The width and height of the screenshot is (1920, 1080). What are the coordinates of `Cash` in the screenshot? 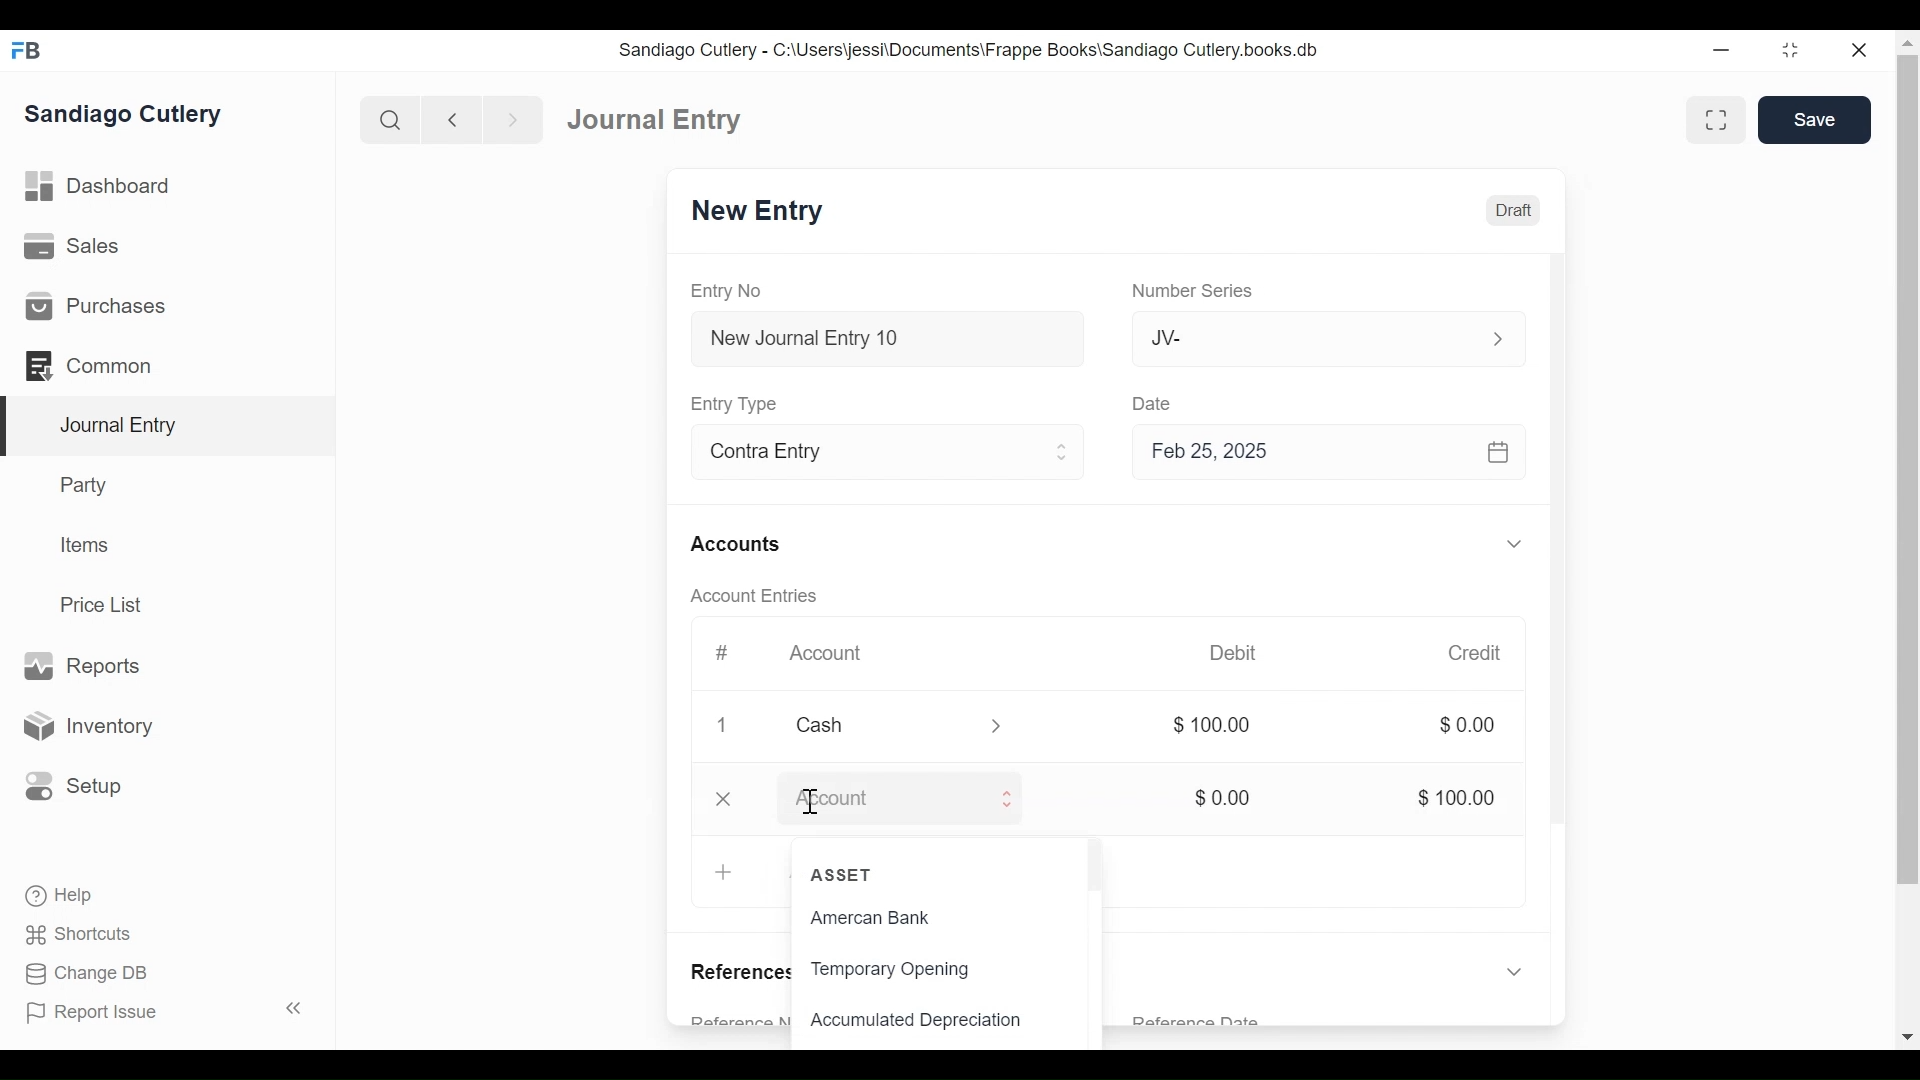 It's located at (873, 727).